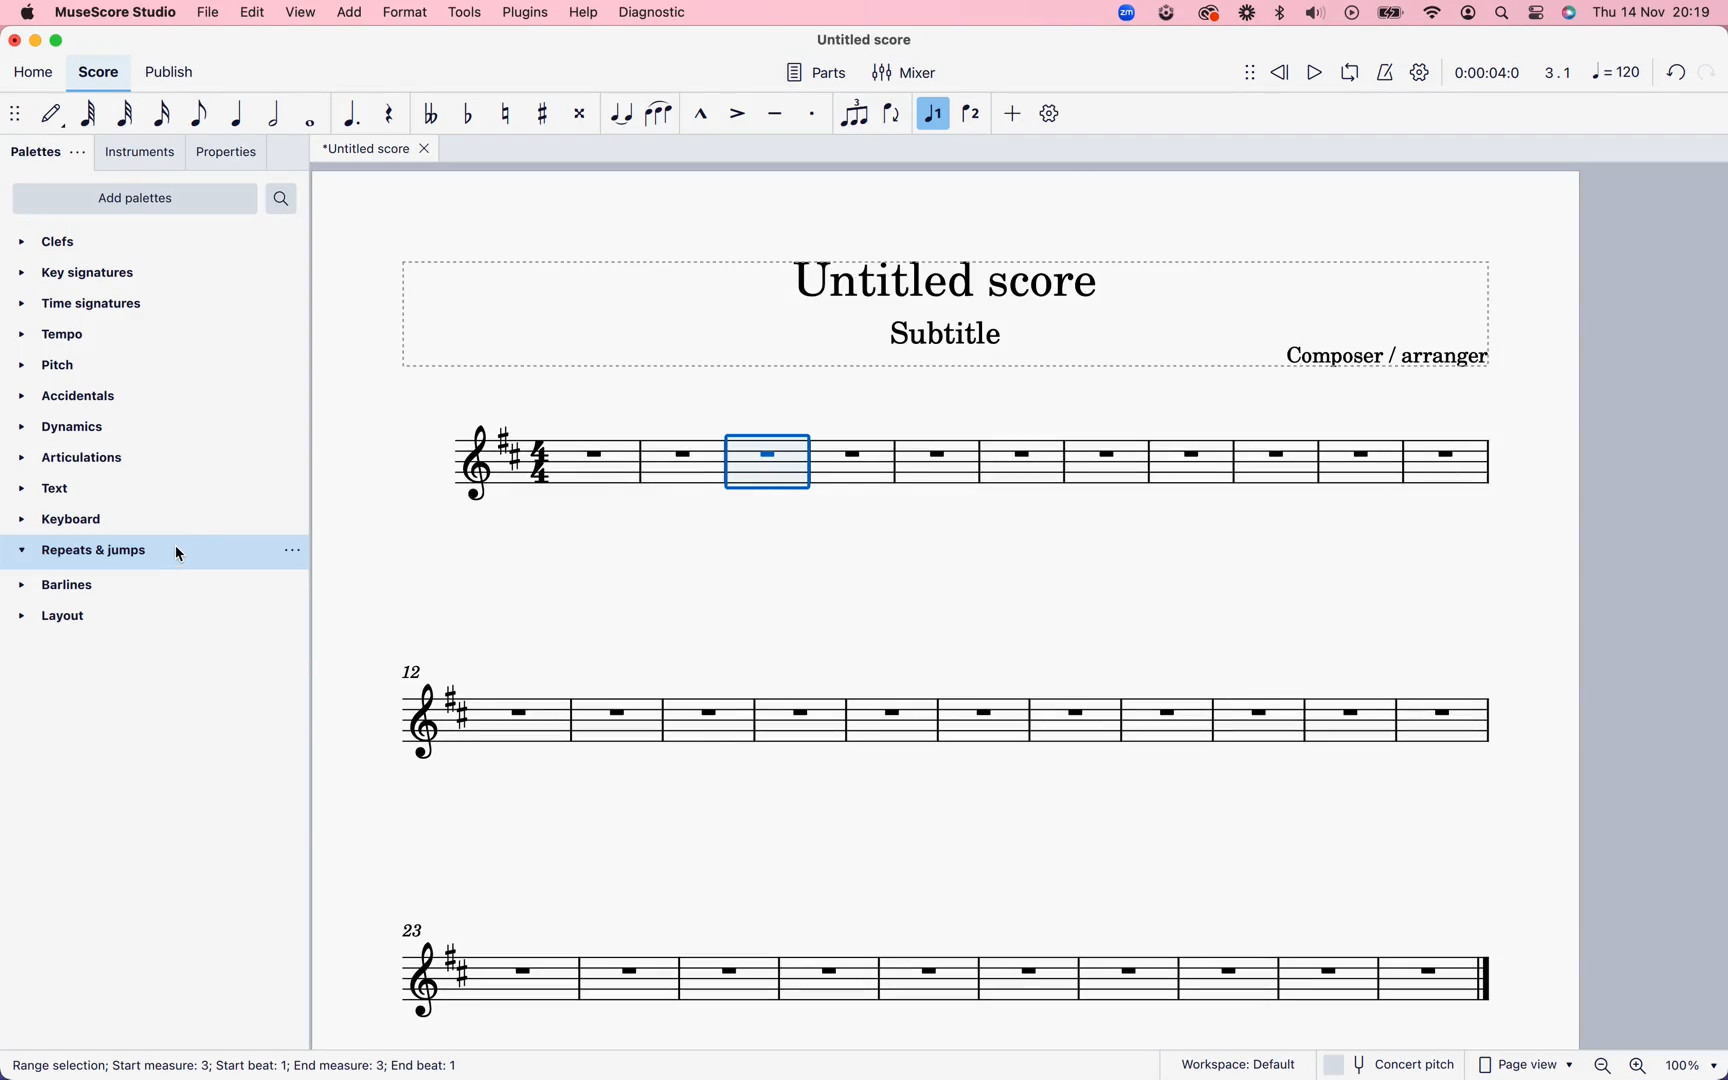 The height and width of the screenshot is (1080, 1728). I want to click on whole note, so click(314, 119).